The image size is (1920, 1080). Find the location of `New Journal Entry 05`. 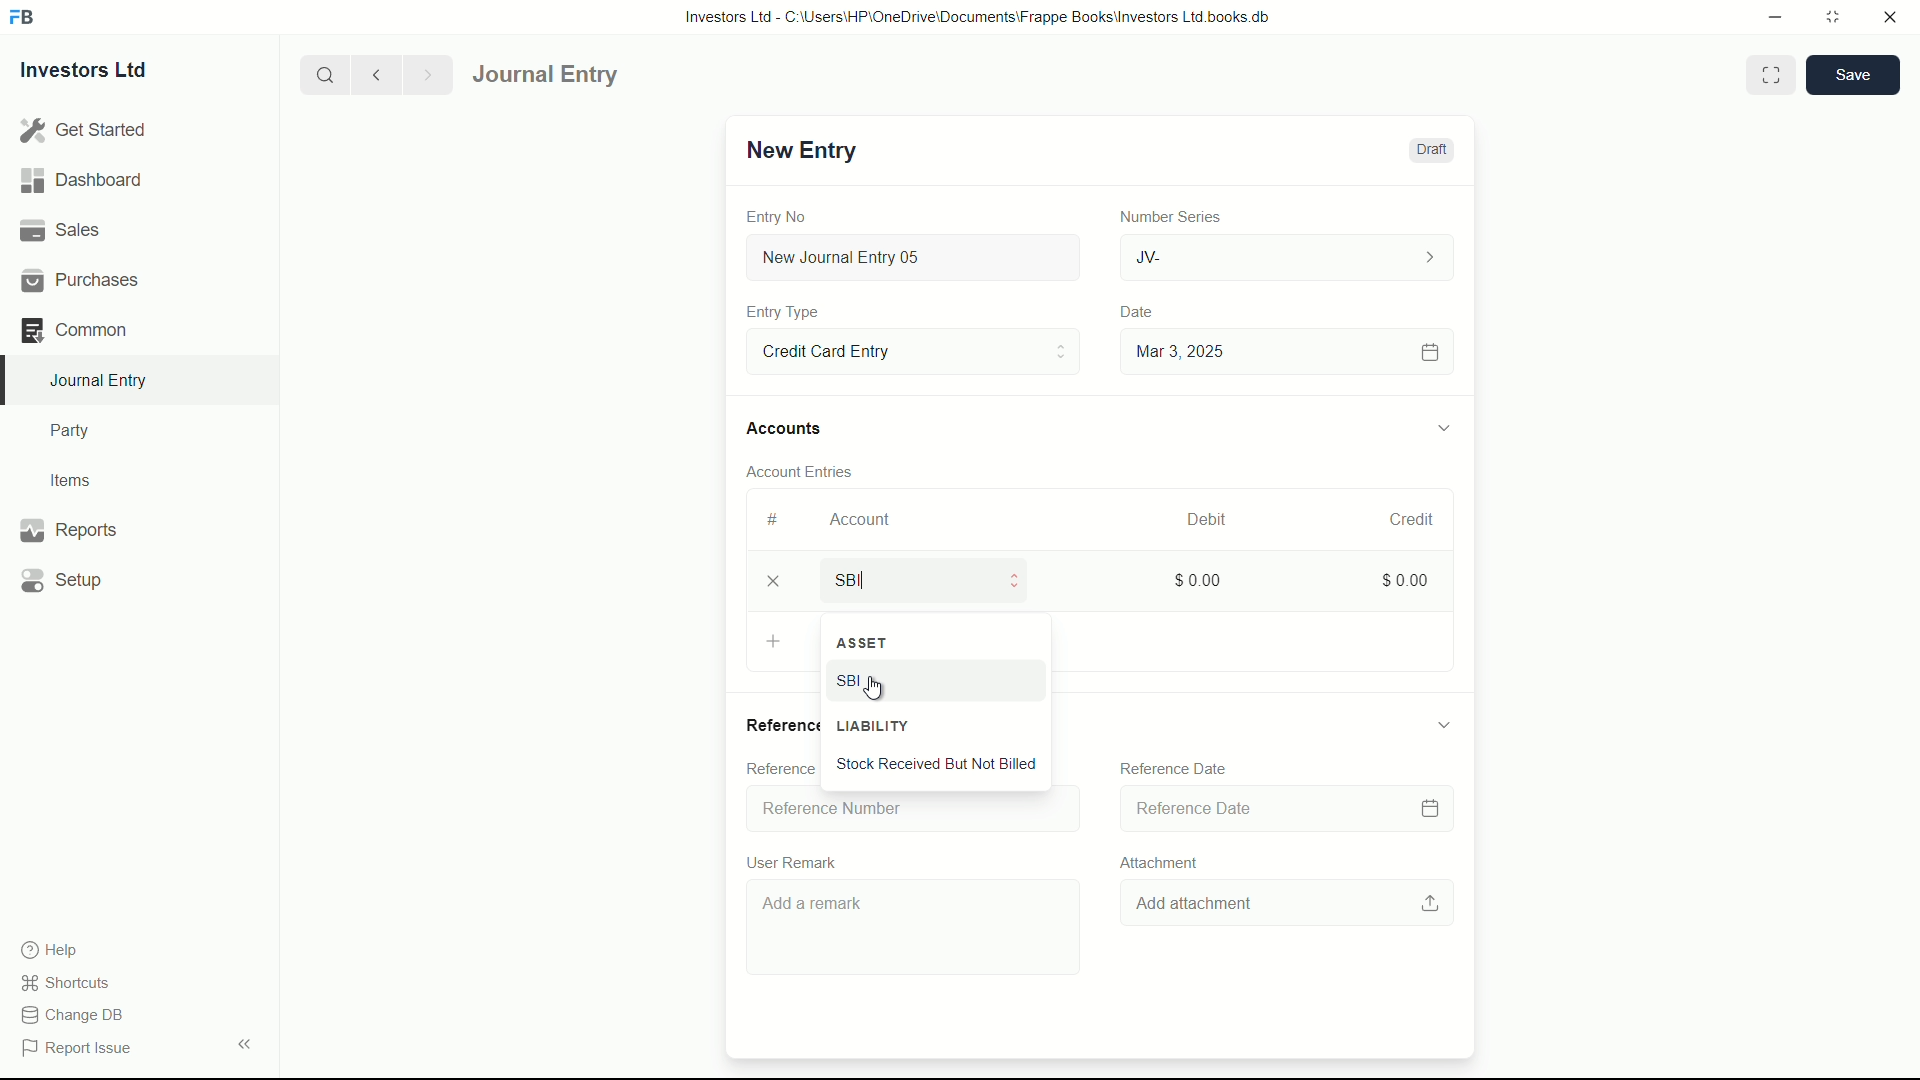

New Journal Entry 05 is located at coordinates (916, 258).